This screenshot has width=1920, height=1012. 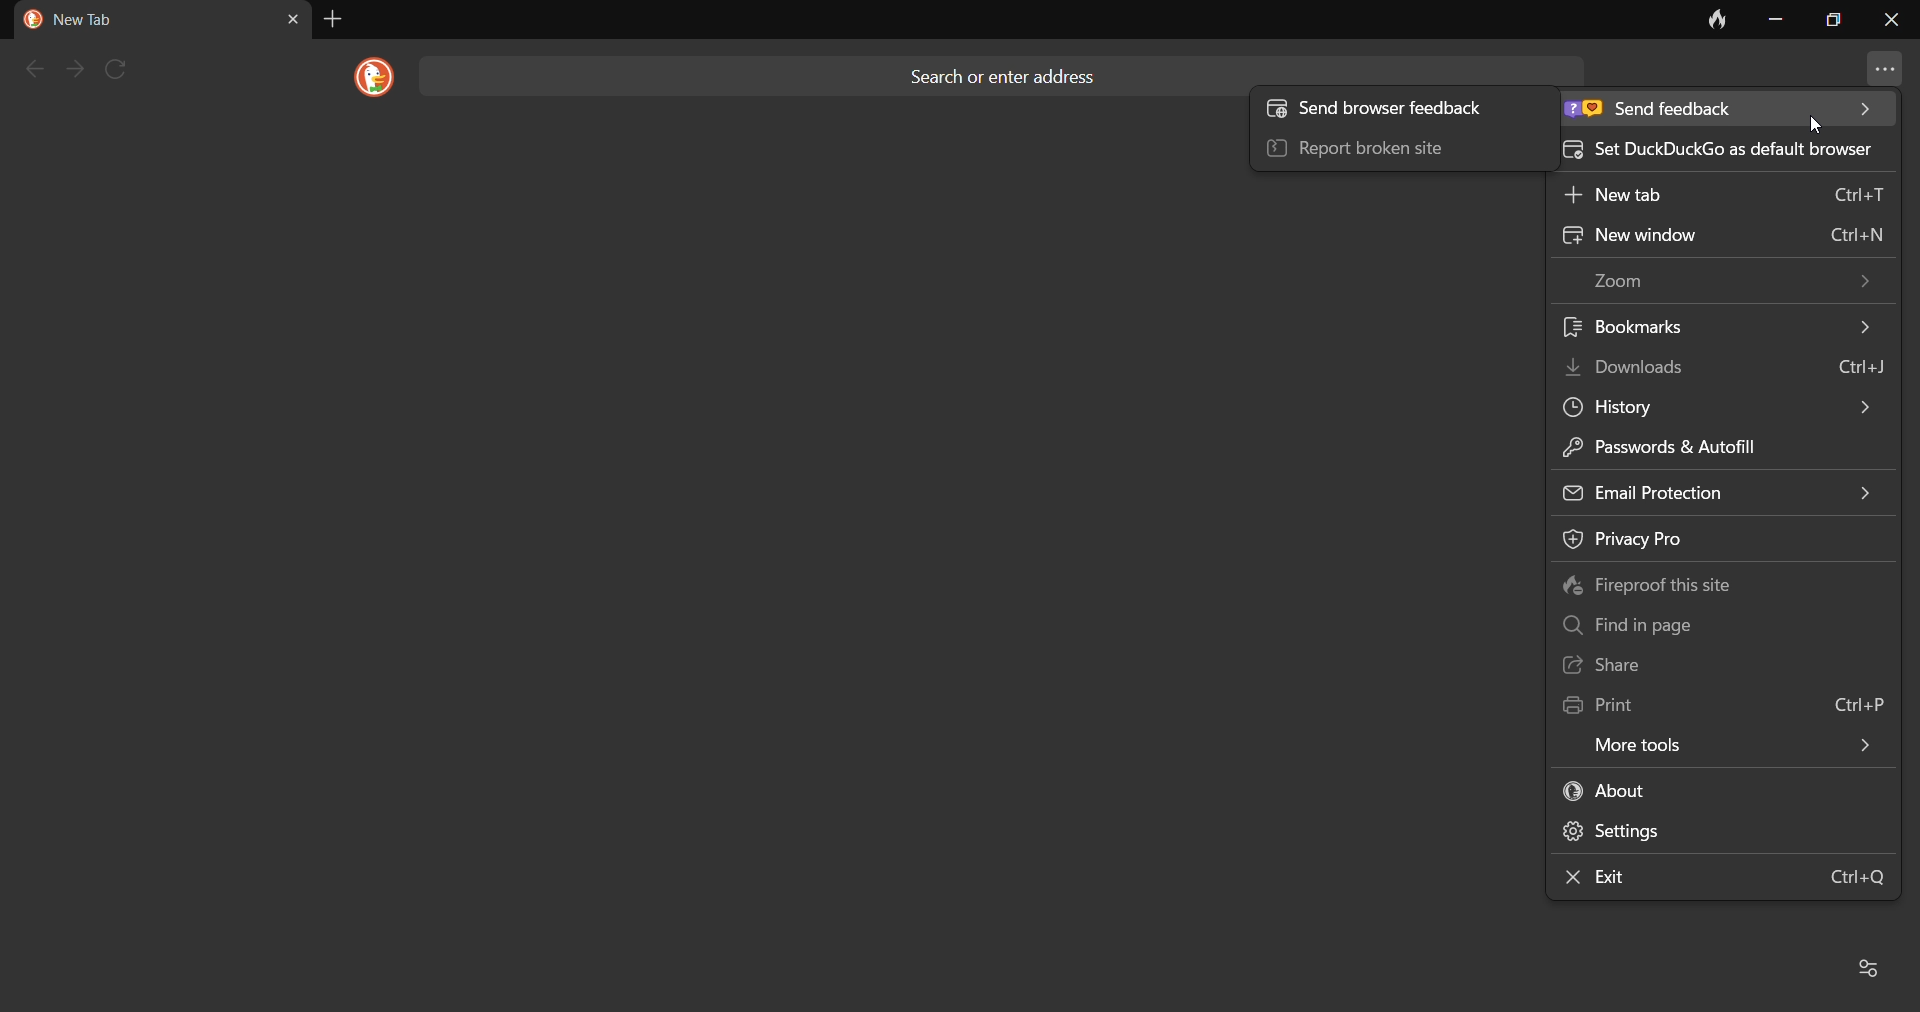 I want to click on search or enter address, so click(x=1009, y=64).